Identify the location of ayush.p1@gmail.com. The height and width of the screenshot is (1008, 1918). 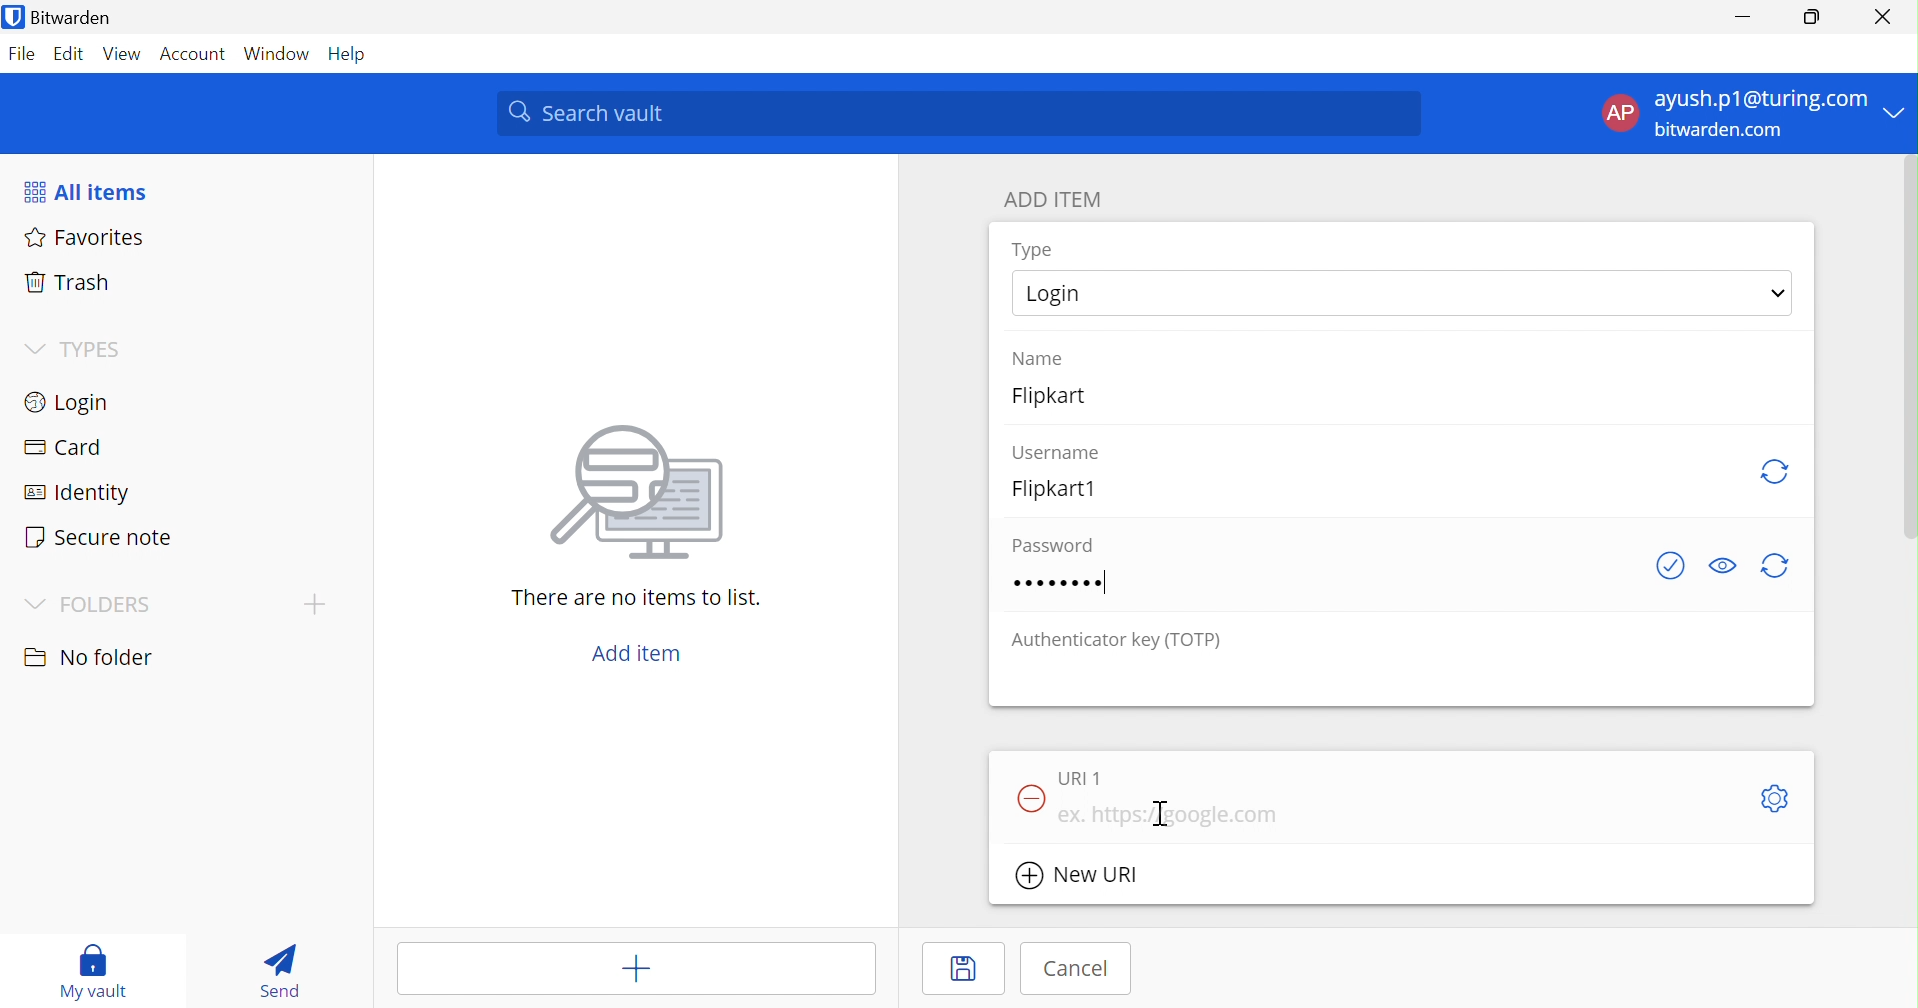
(1758, 102).